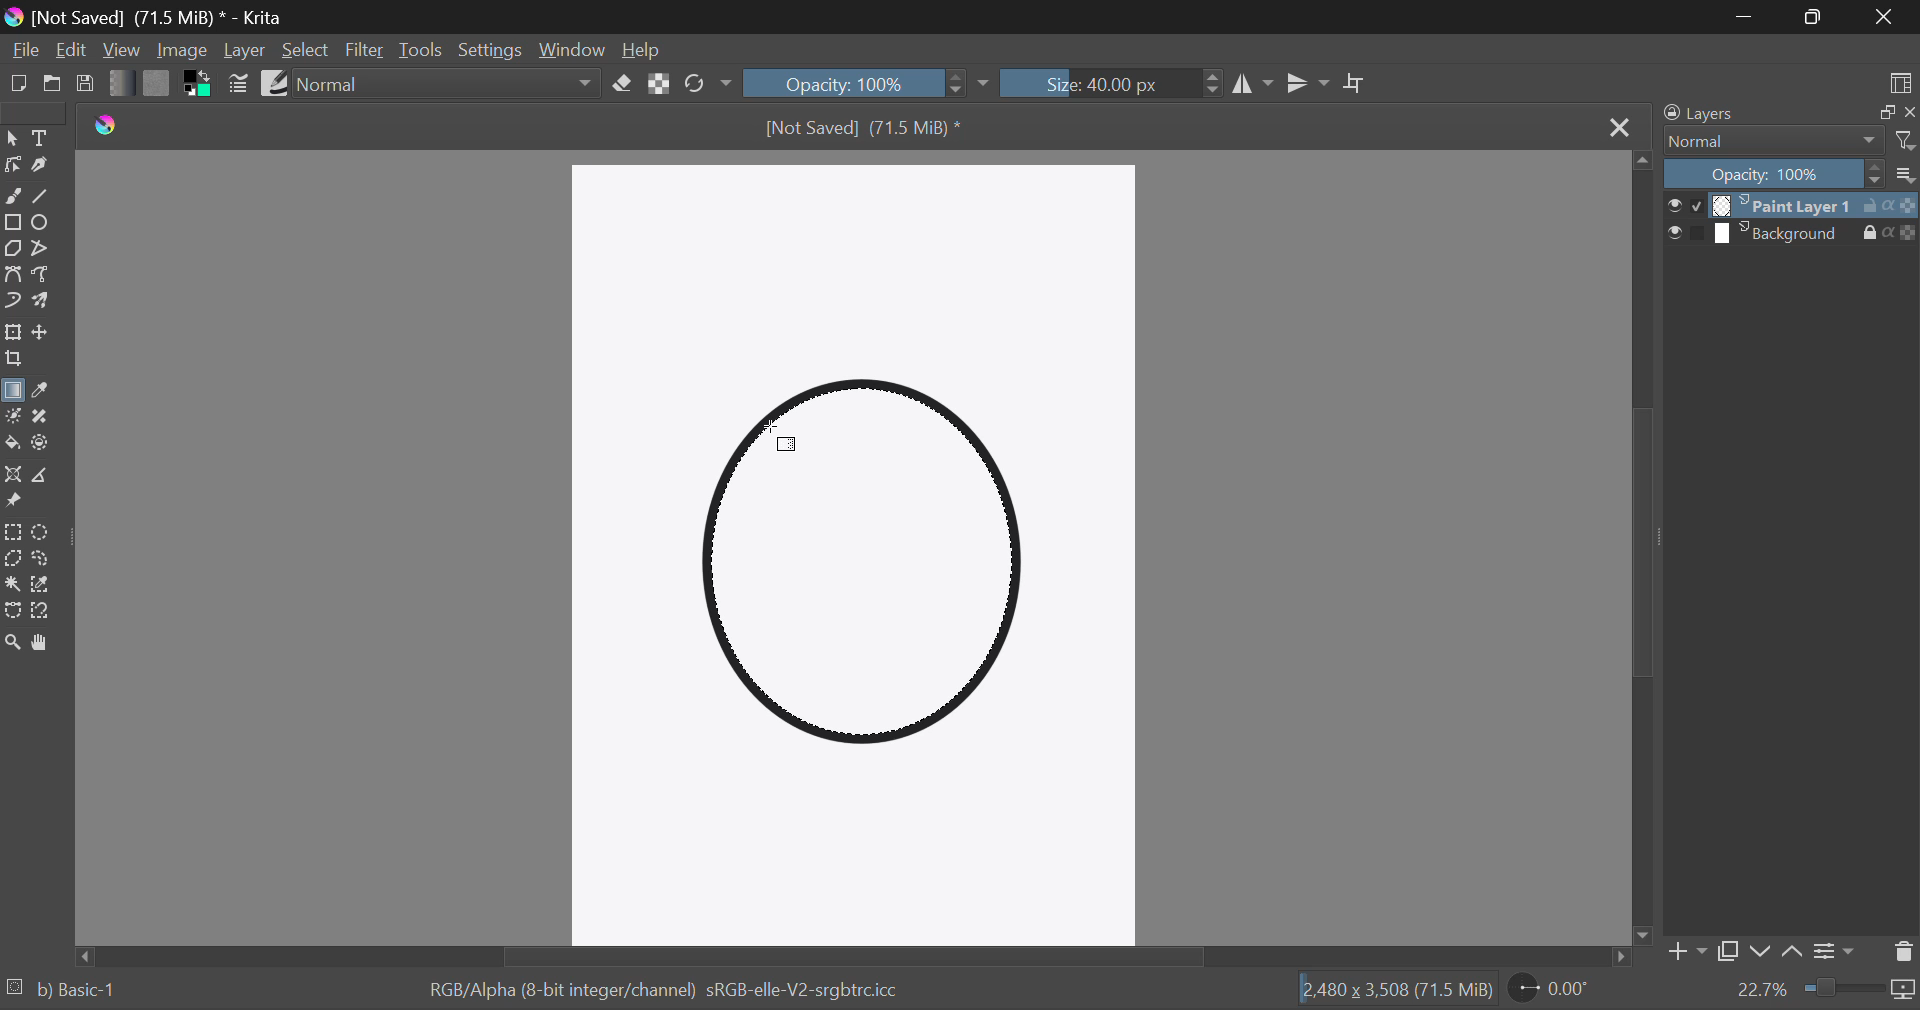  I want to click on Circular Selection, so click(45, 530).